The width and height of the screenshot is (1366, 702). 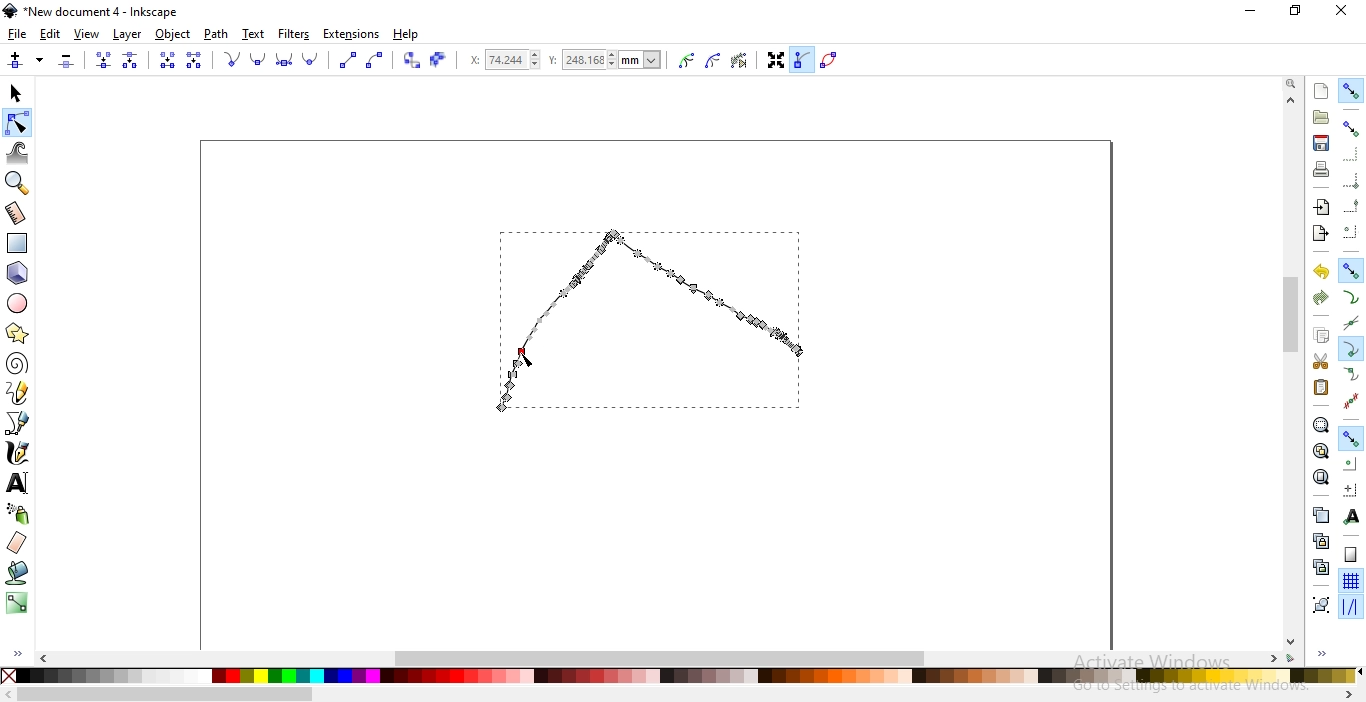 What do you see at coordinates (1320, 567) in the screenshot?
I see `cut the selected clones links to the originals` at bounding box center [1320, 567].